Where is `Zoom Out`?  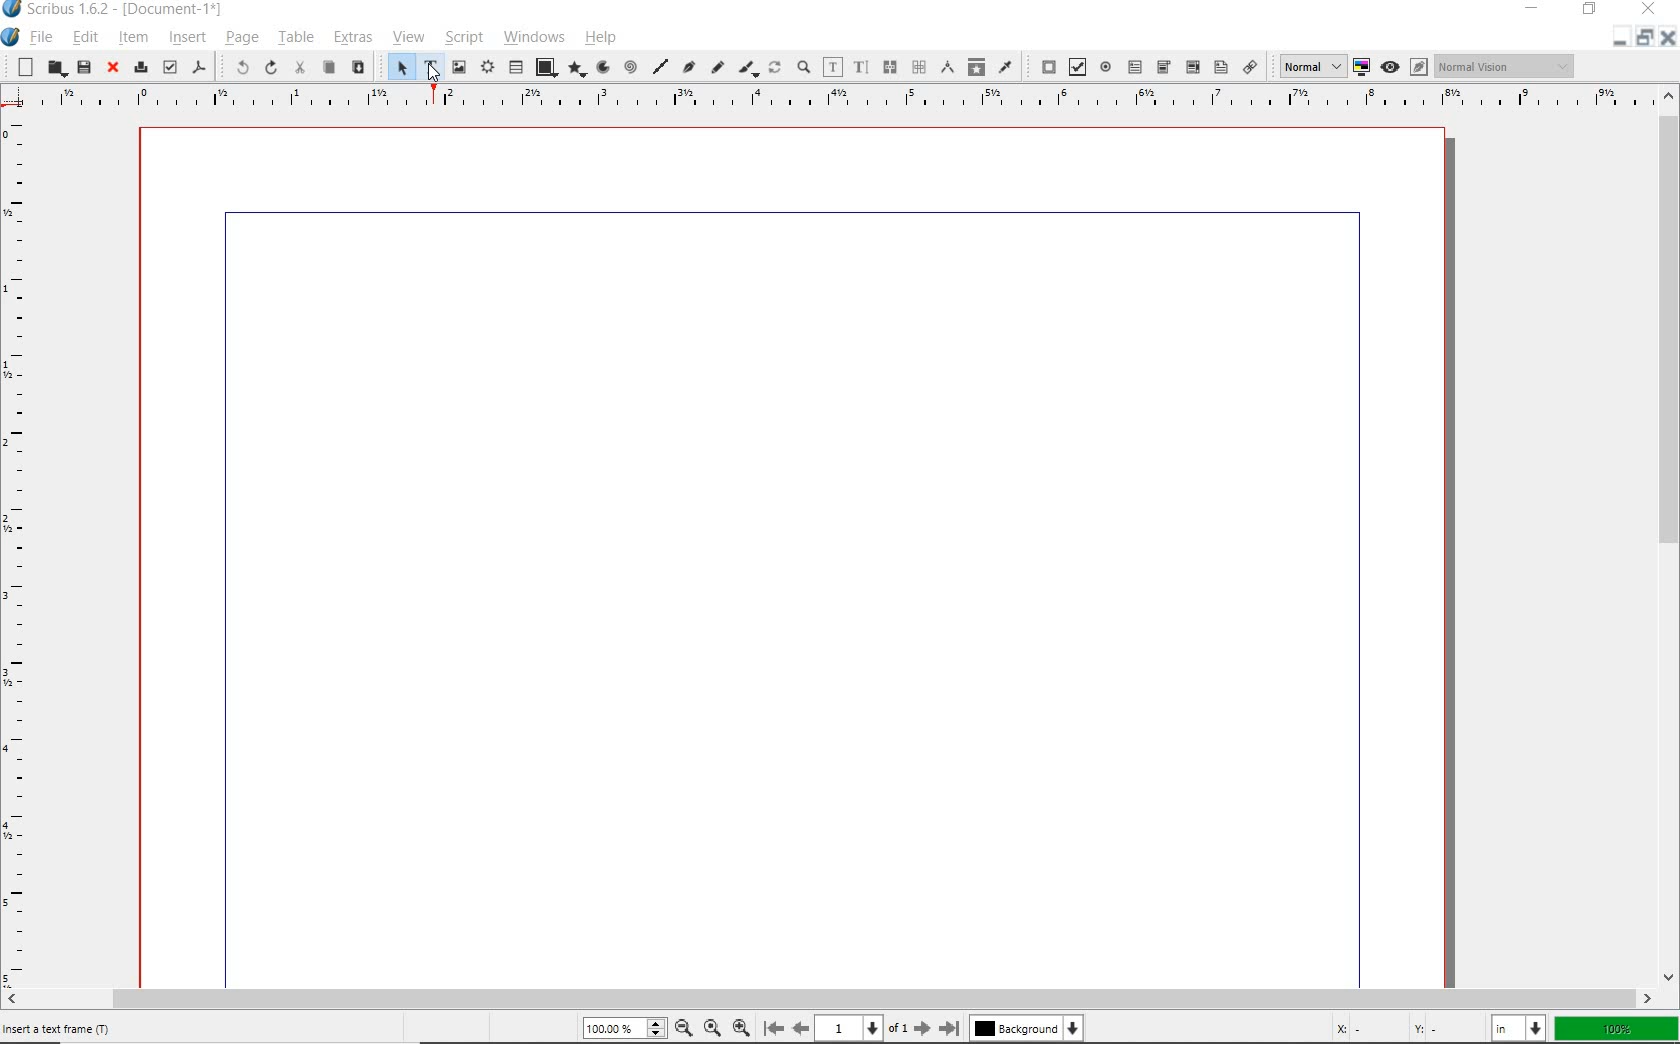 Zoom Out is located at coordinates (685, 1030).